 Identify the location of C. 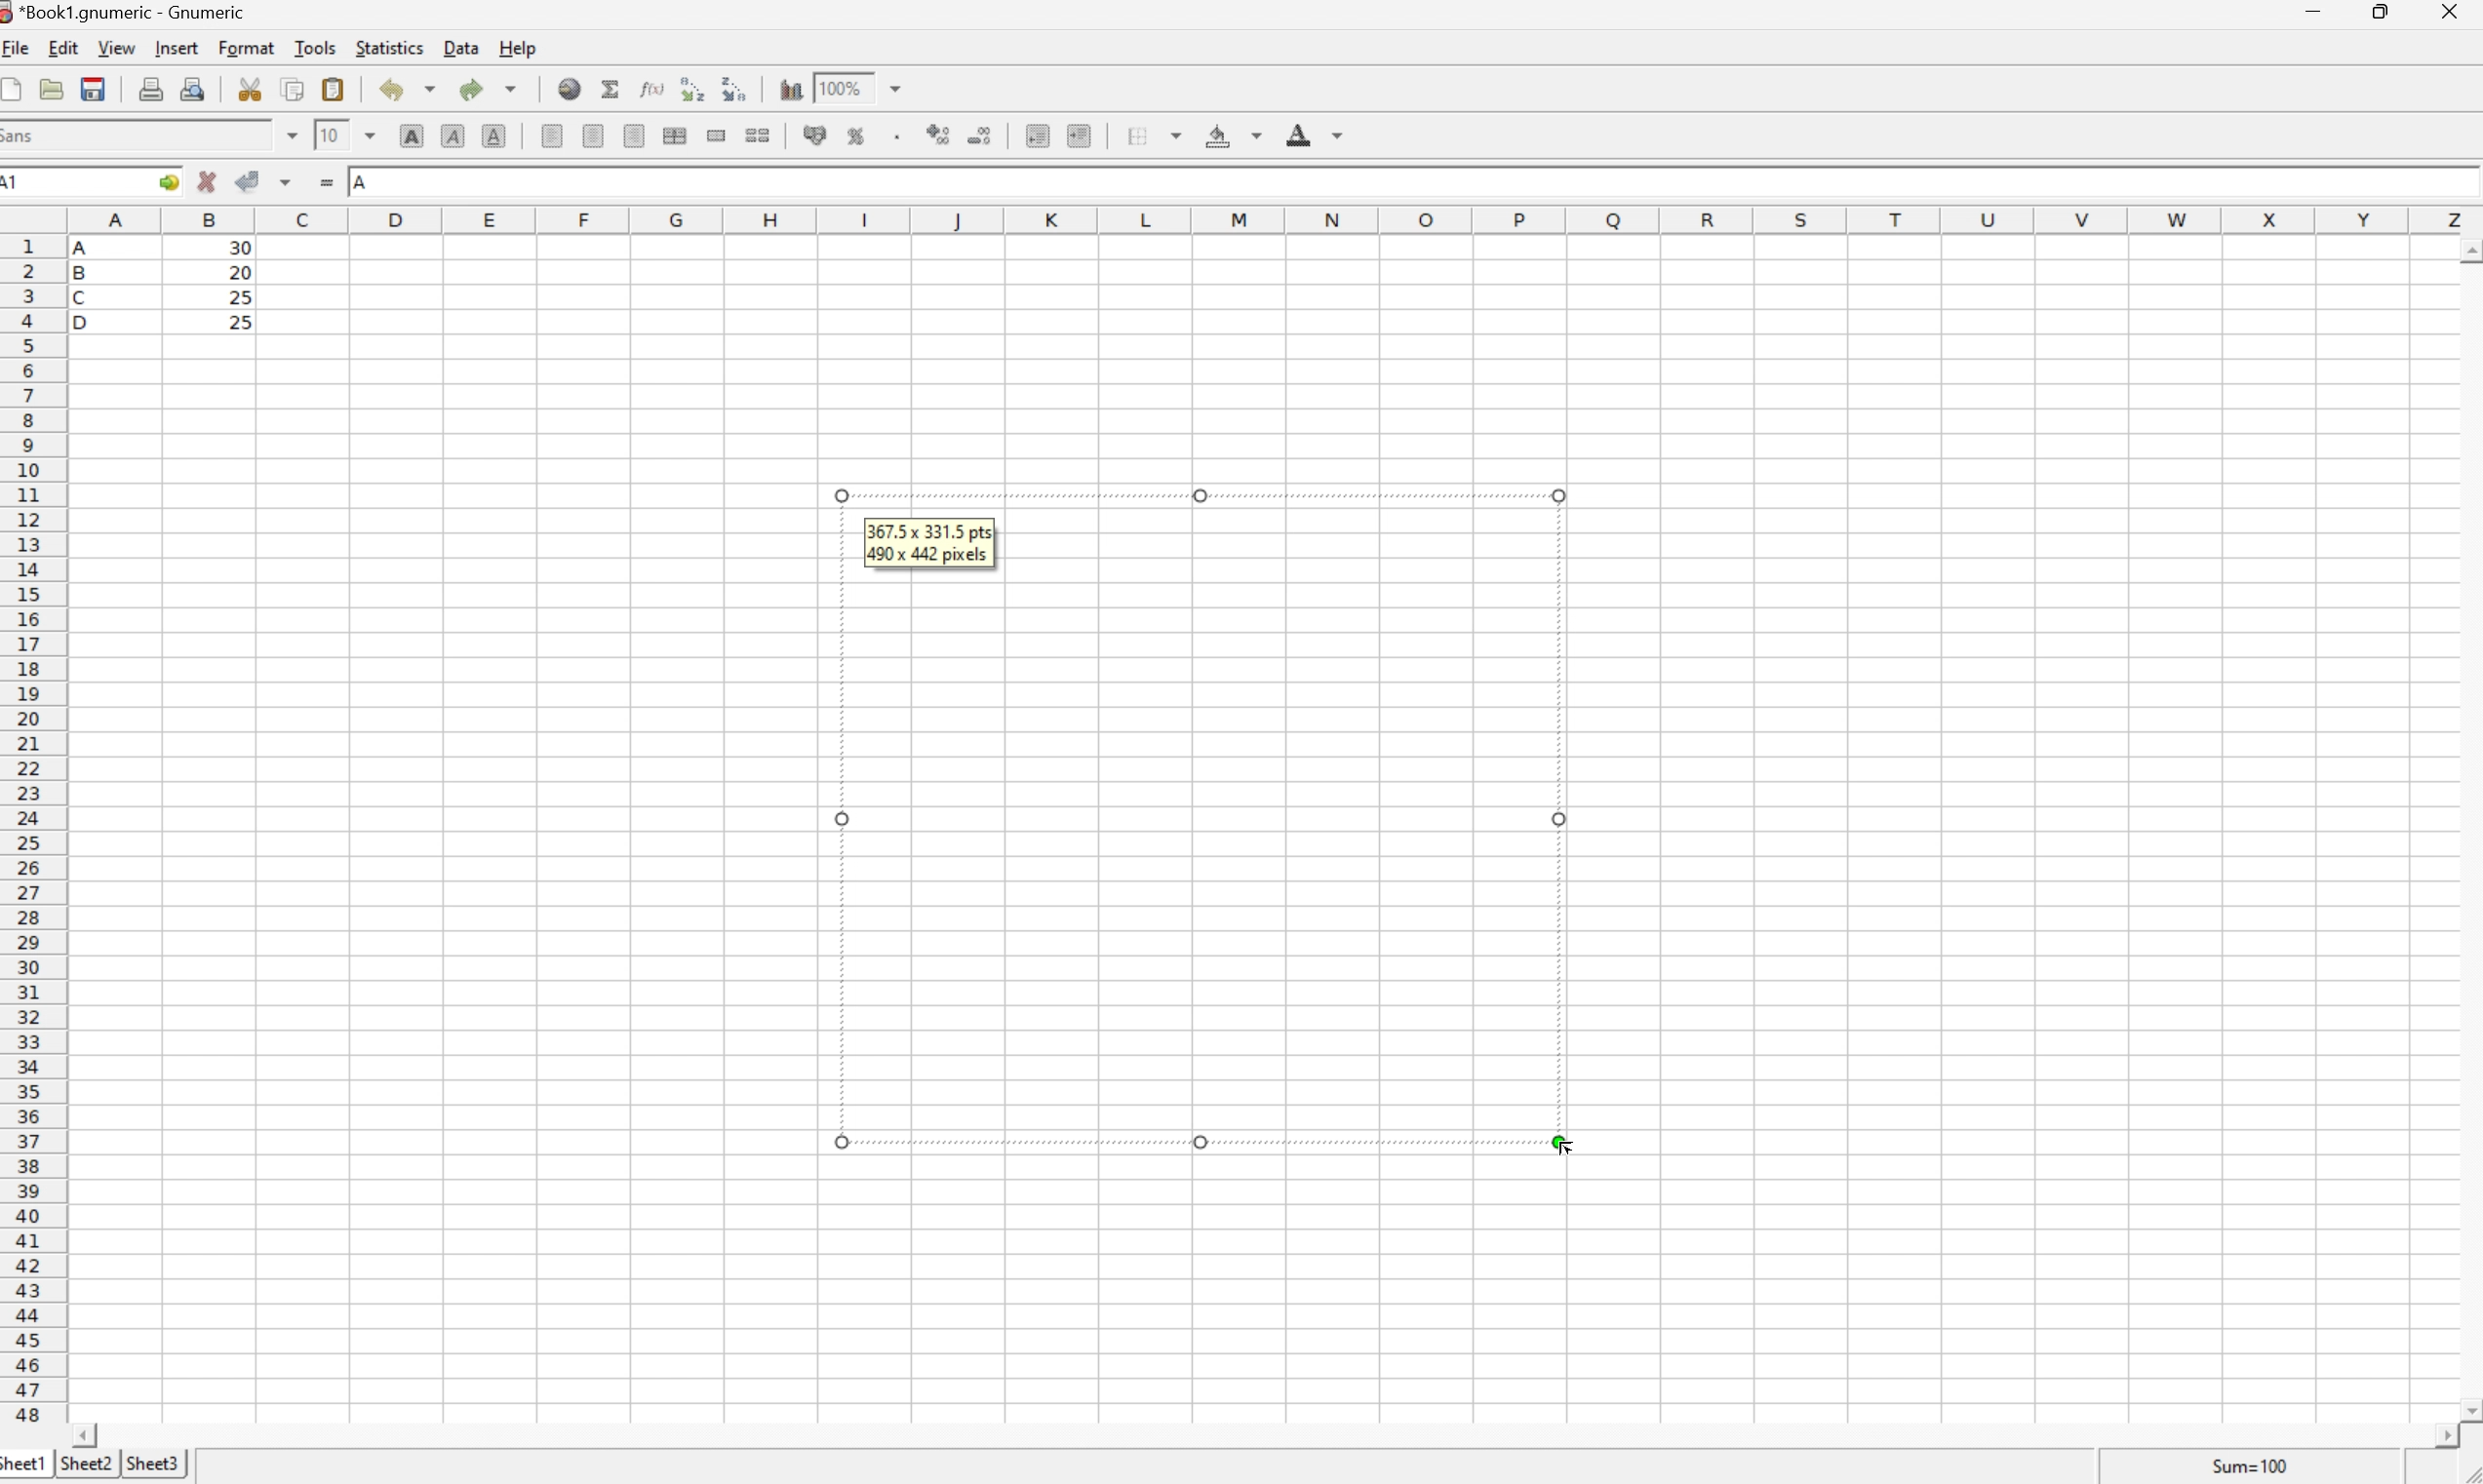
(84, 298).